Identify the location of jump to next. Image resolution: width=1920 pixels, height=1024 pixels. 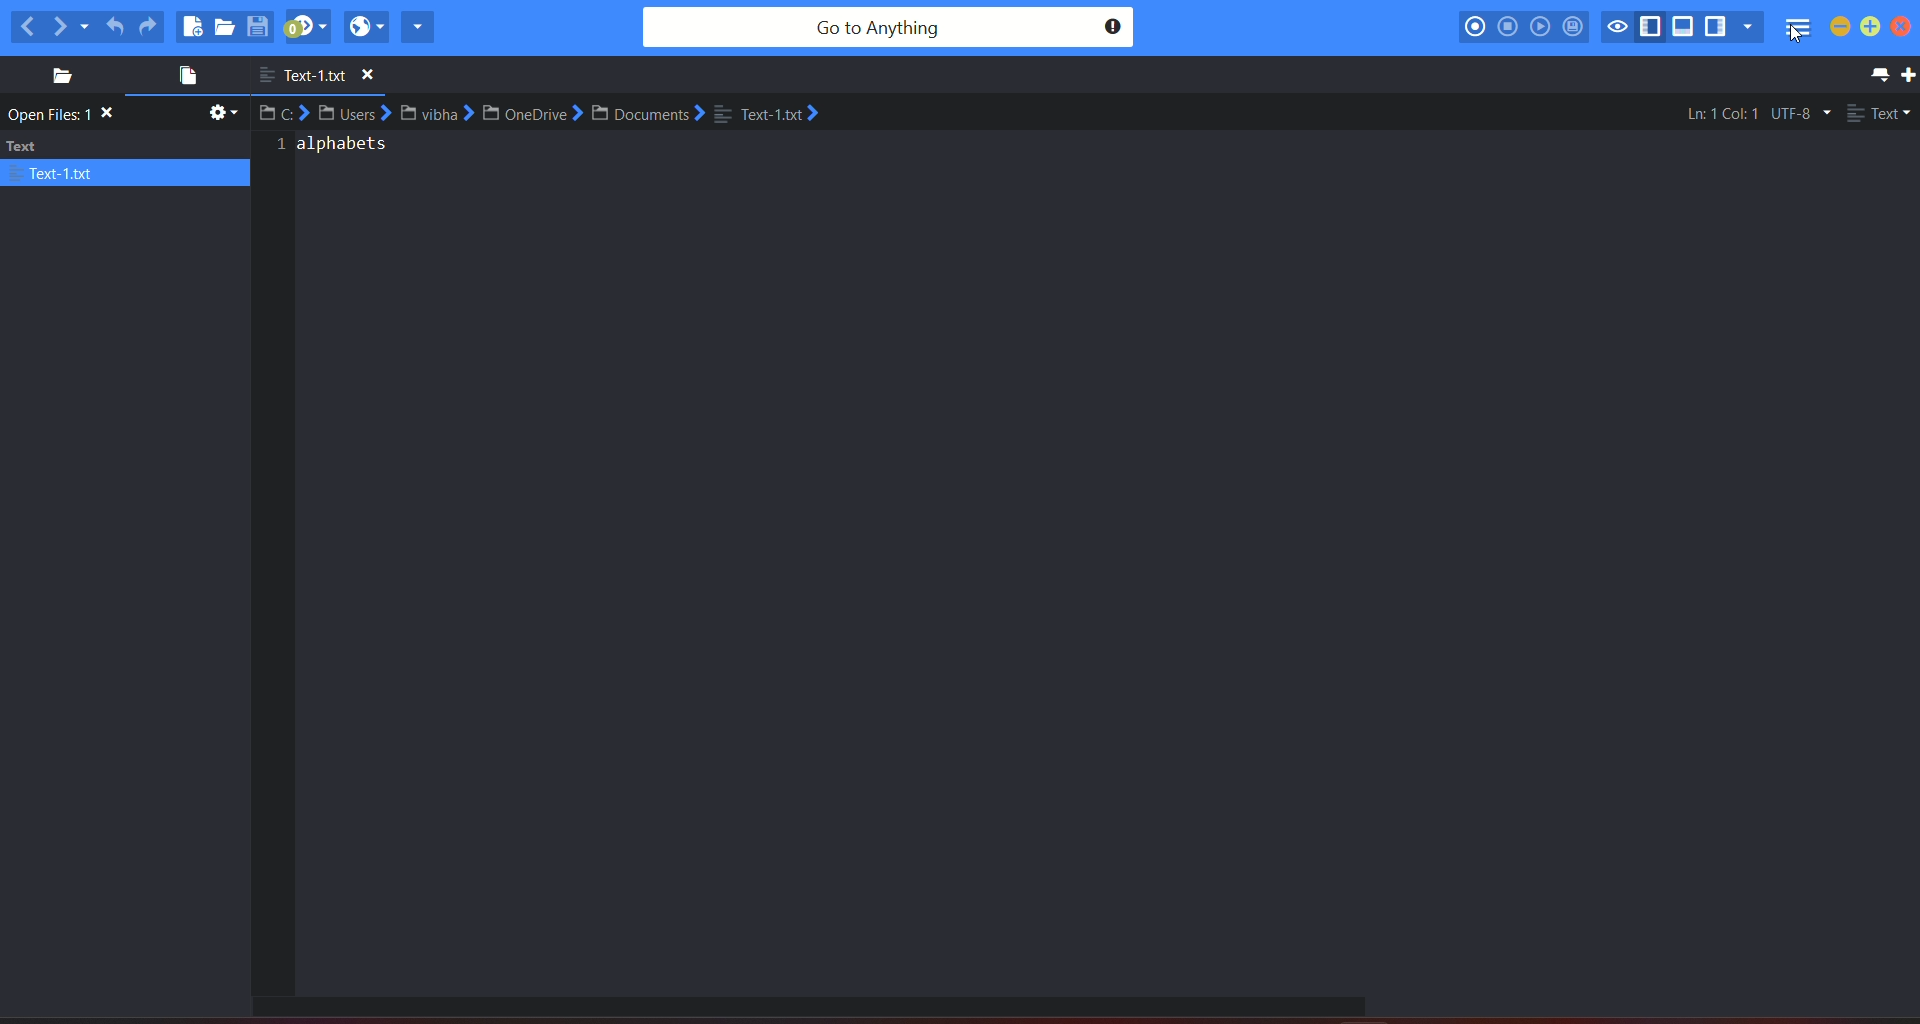
(307, 27).